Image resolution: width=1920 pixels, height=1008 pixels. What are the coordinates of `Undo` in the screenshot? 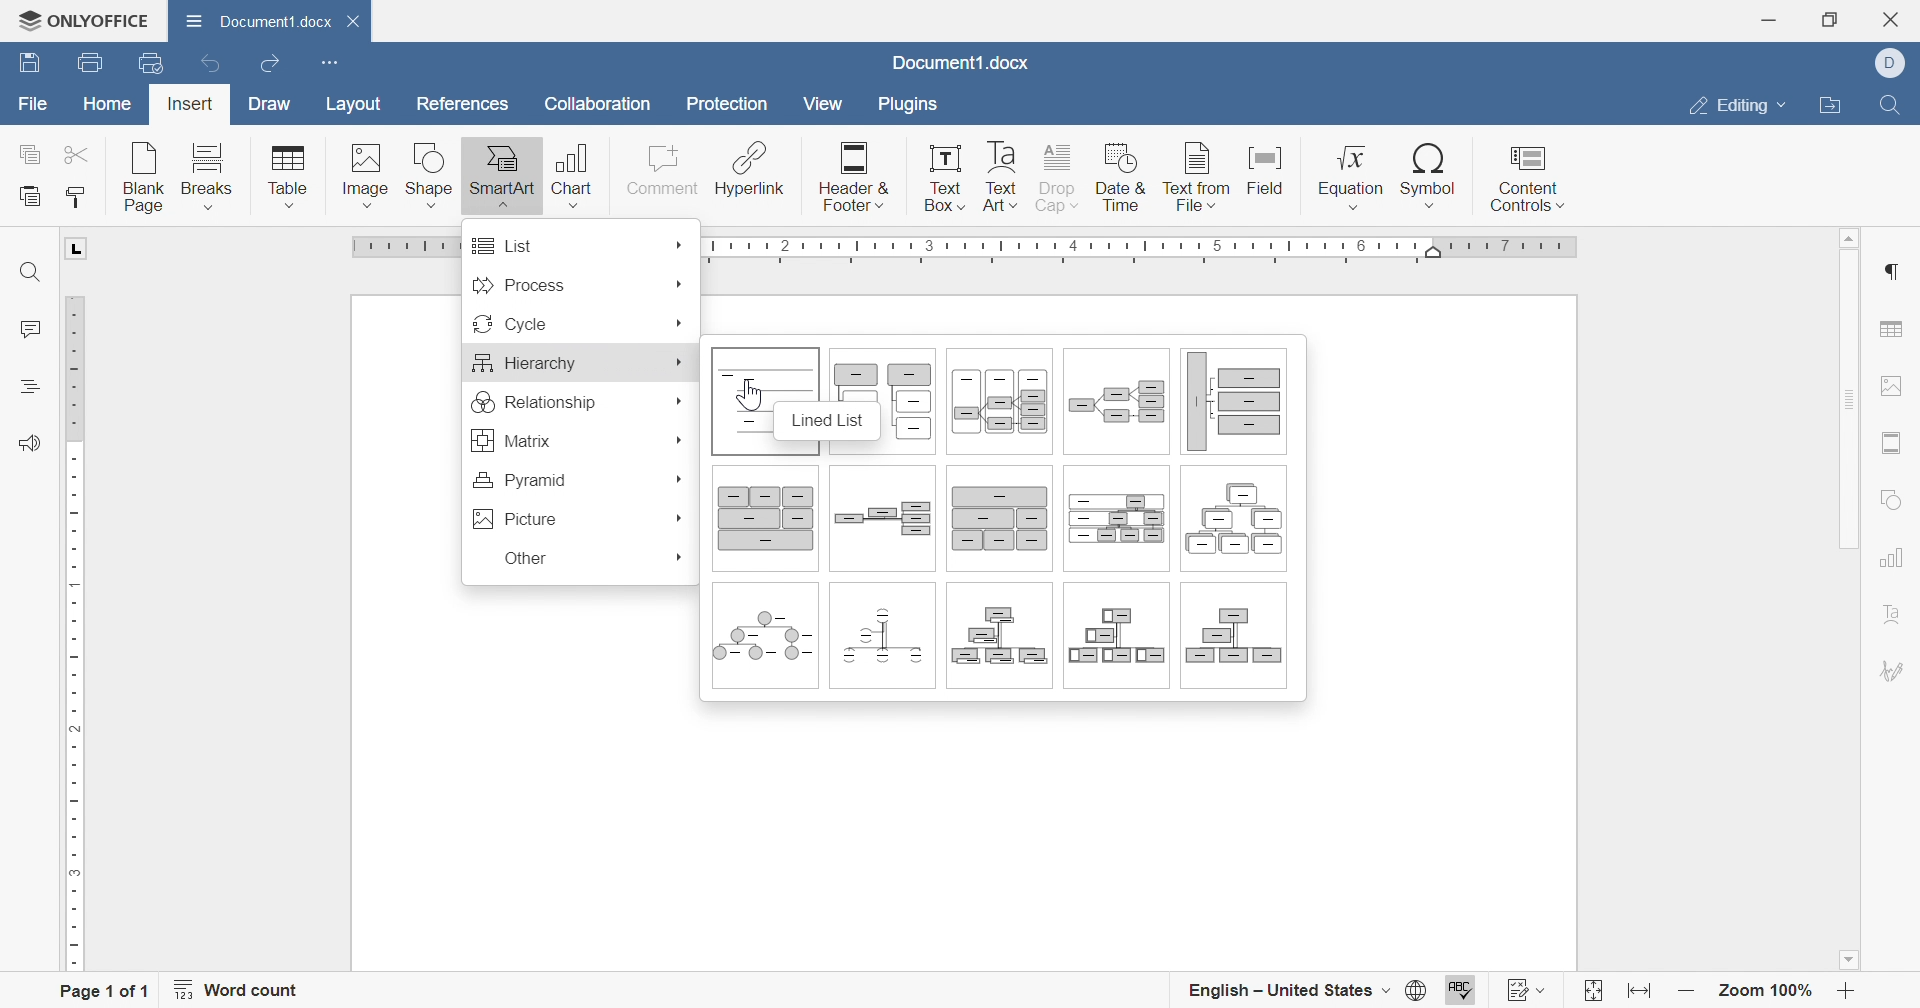 It's located at (206, 63).